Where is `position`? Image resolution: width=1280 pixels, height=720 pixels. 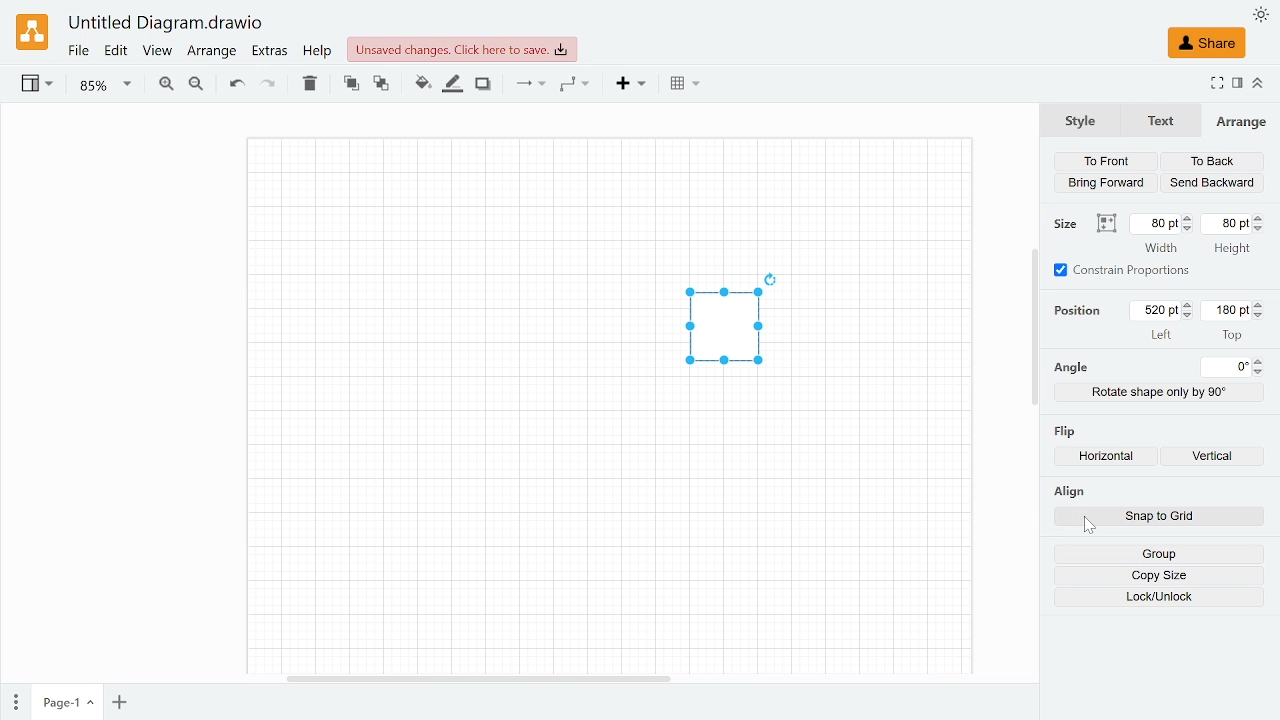 position is located at coordinates (1082, 310).